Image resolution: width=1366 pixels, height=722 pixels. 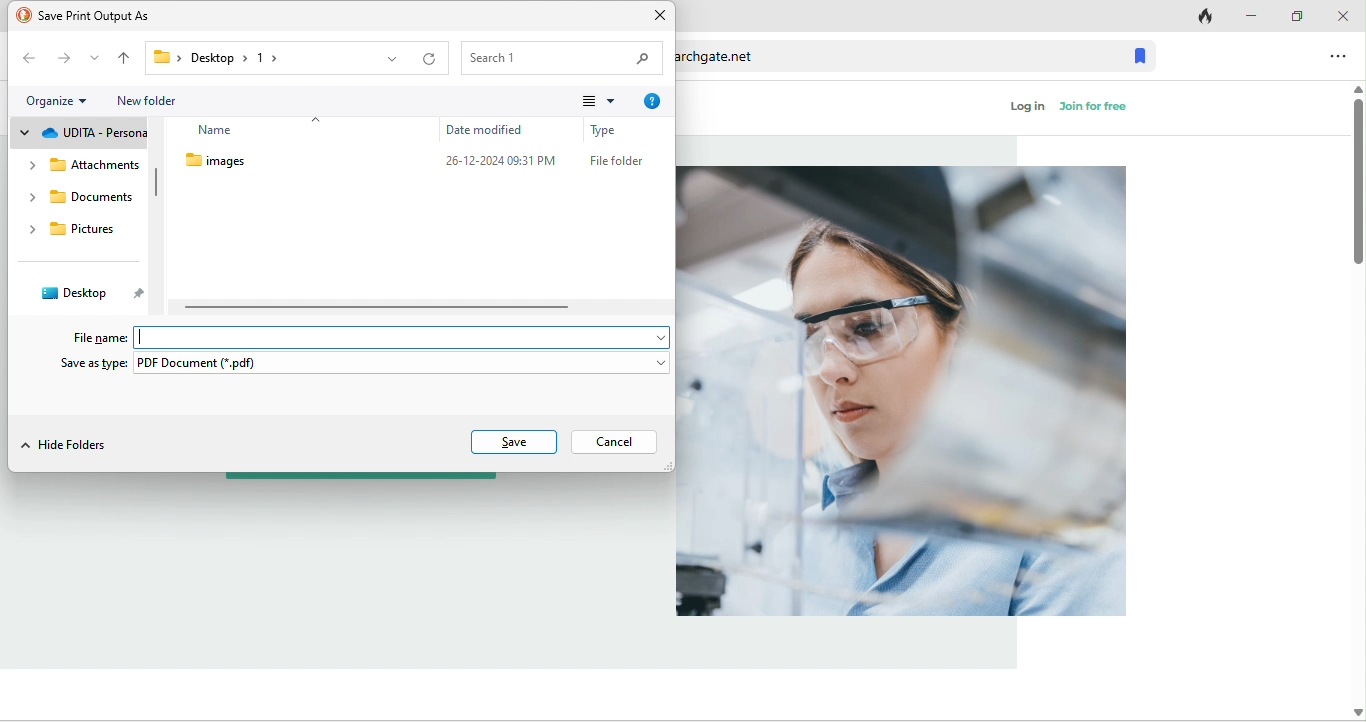 I want to click on File folder, so click(x=617, y=160).